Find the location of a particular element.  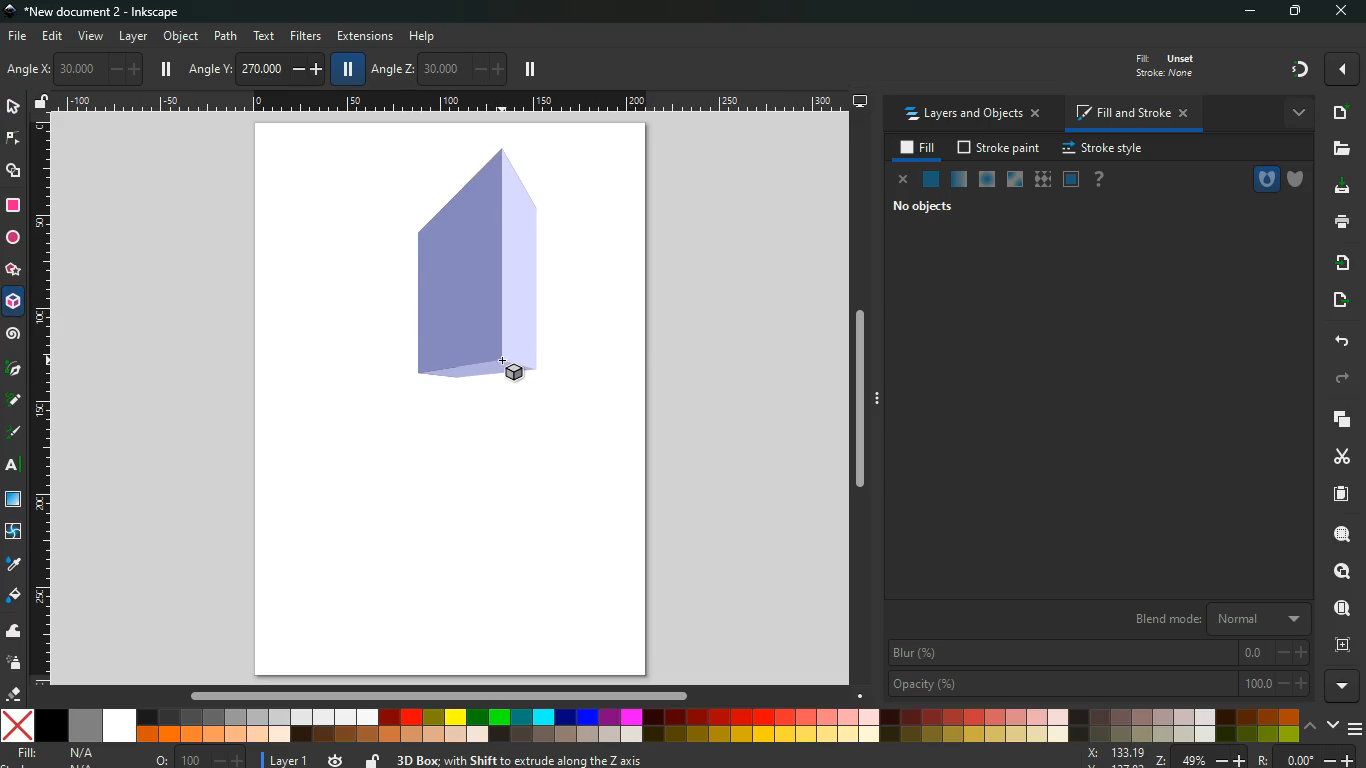

send is located at coordinates (1335, 301).